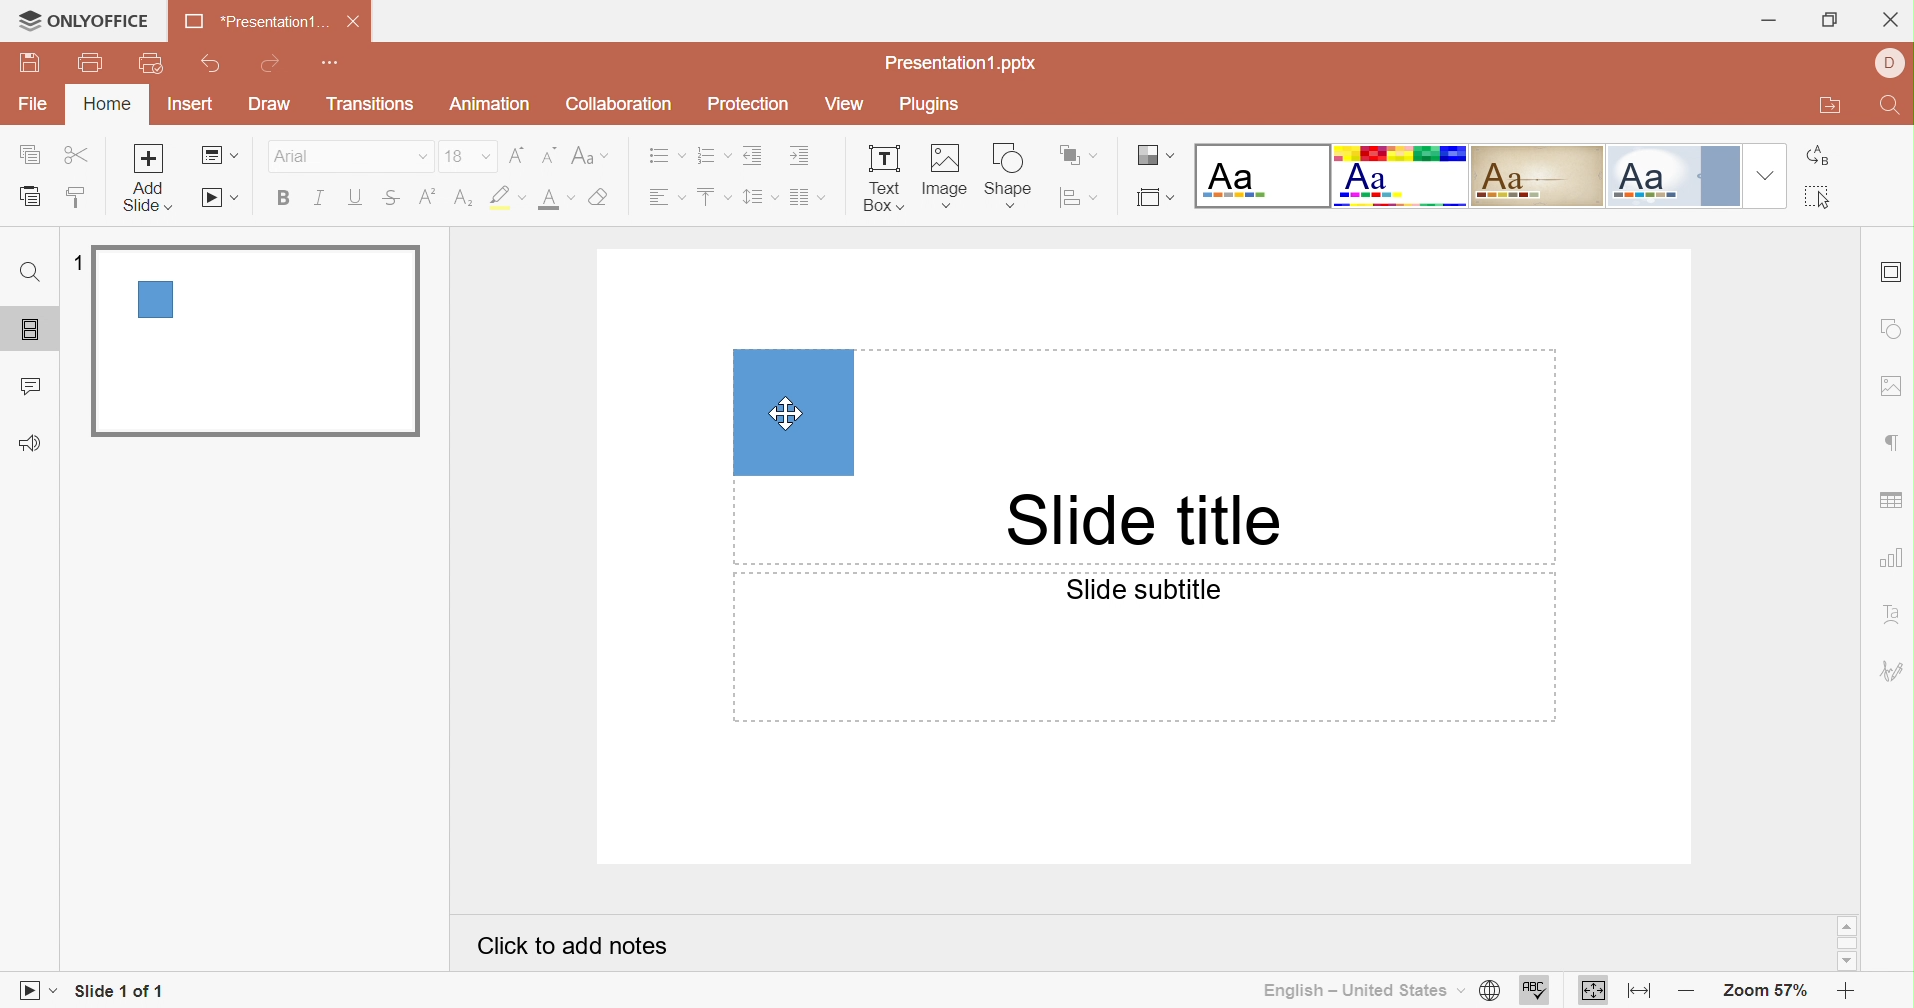  What do you see at coordinates (30, 196) in the screenshot?
I see `Paste` at bounding box center [30, 196].